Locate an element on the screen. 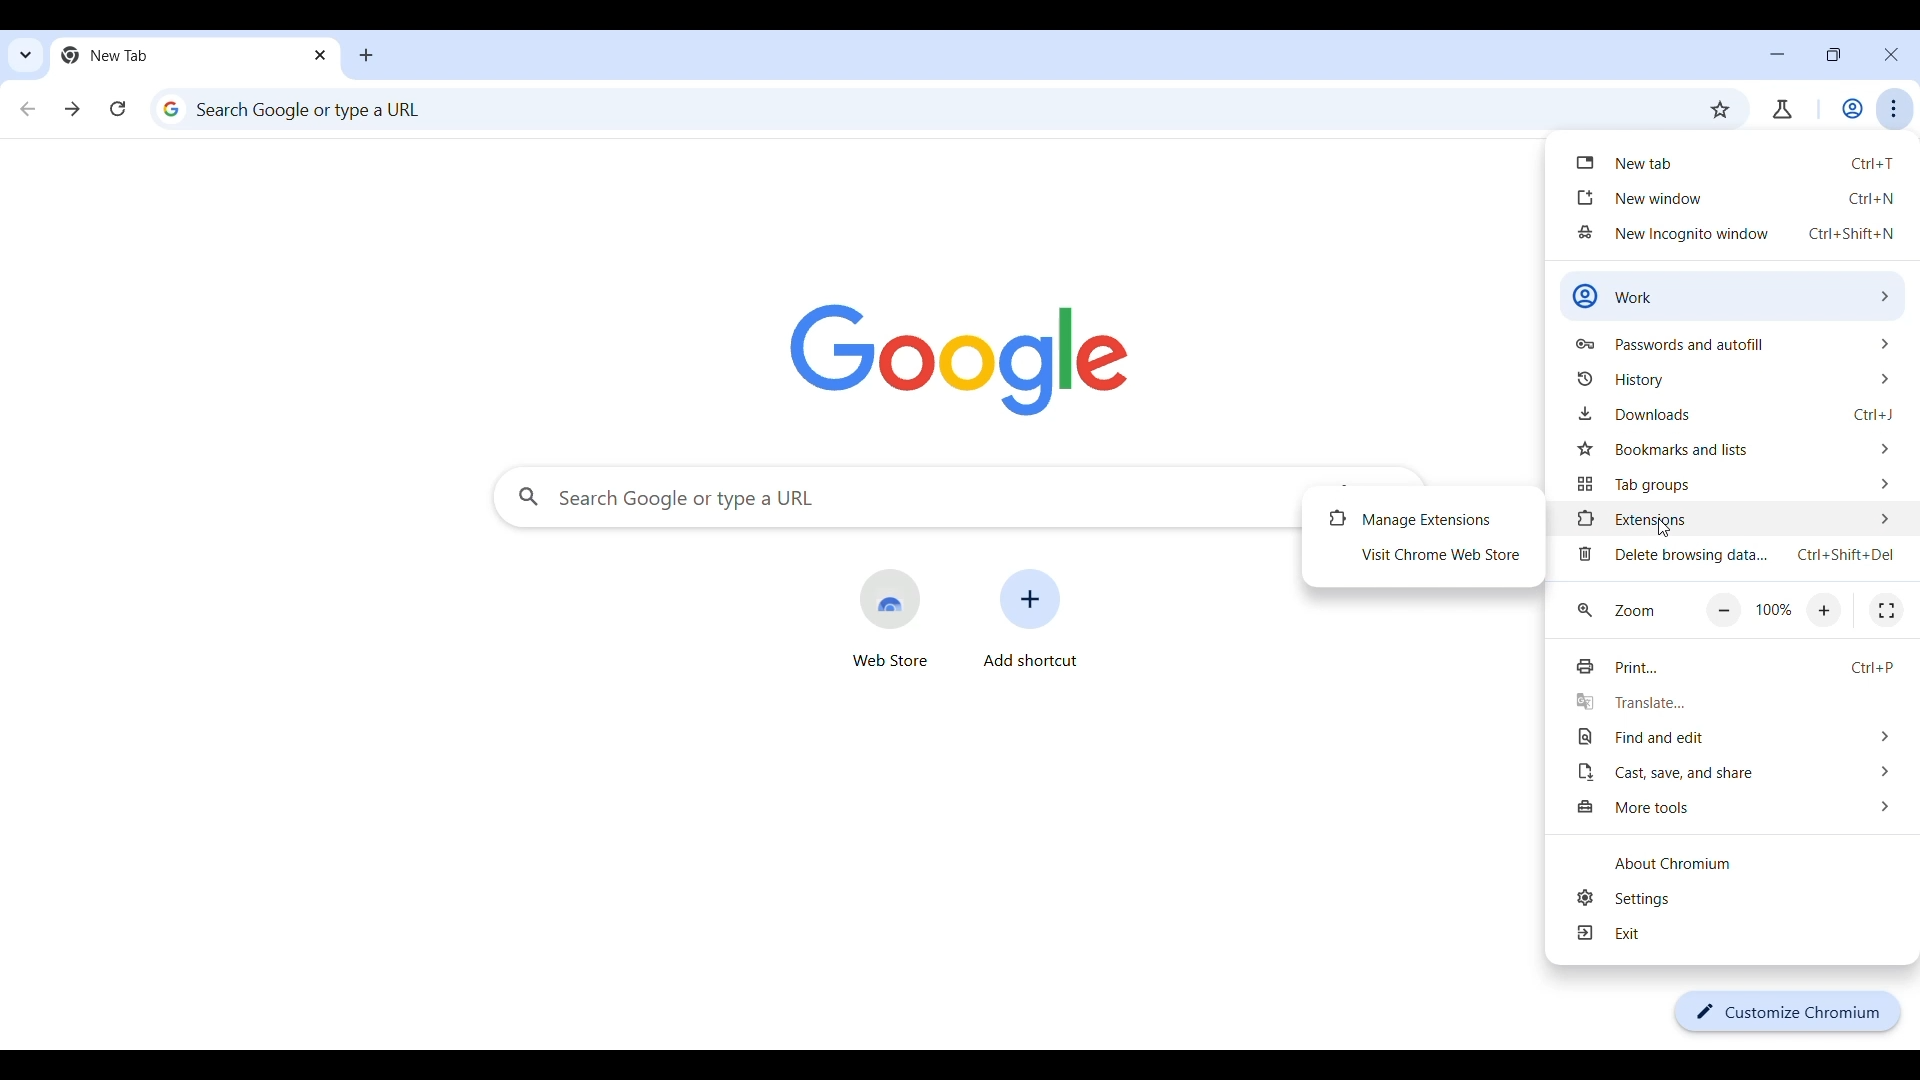 The image size is (1920, 1080). Current/Default zoom factor of the page is located at coordinates (1773, 609).